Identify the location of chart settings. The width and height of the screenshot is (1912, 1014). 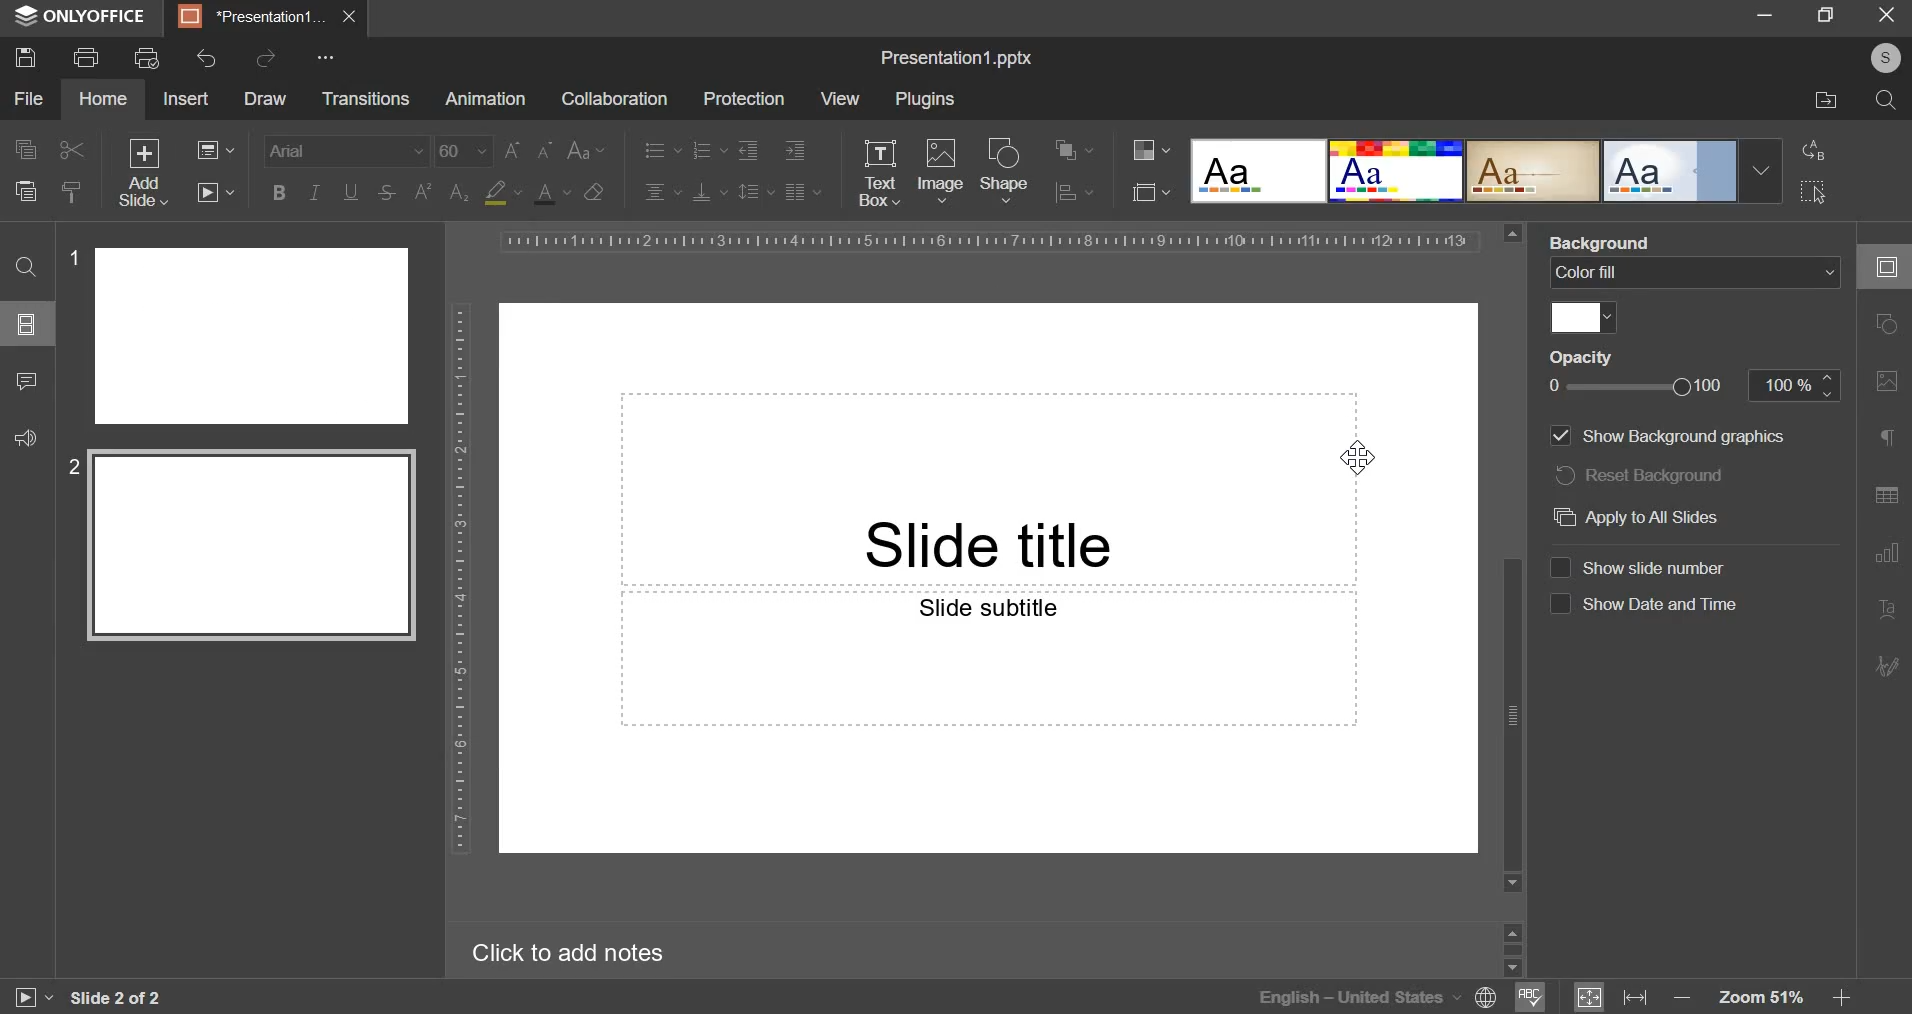
(1887, 552).